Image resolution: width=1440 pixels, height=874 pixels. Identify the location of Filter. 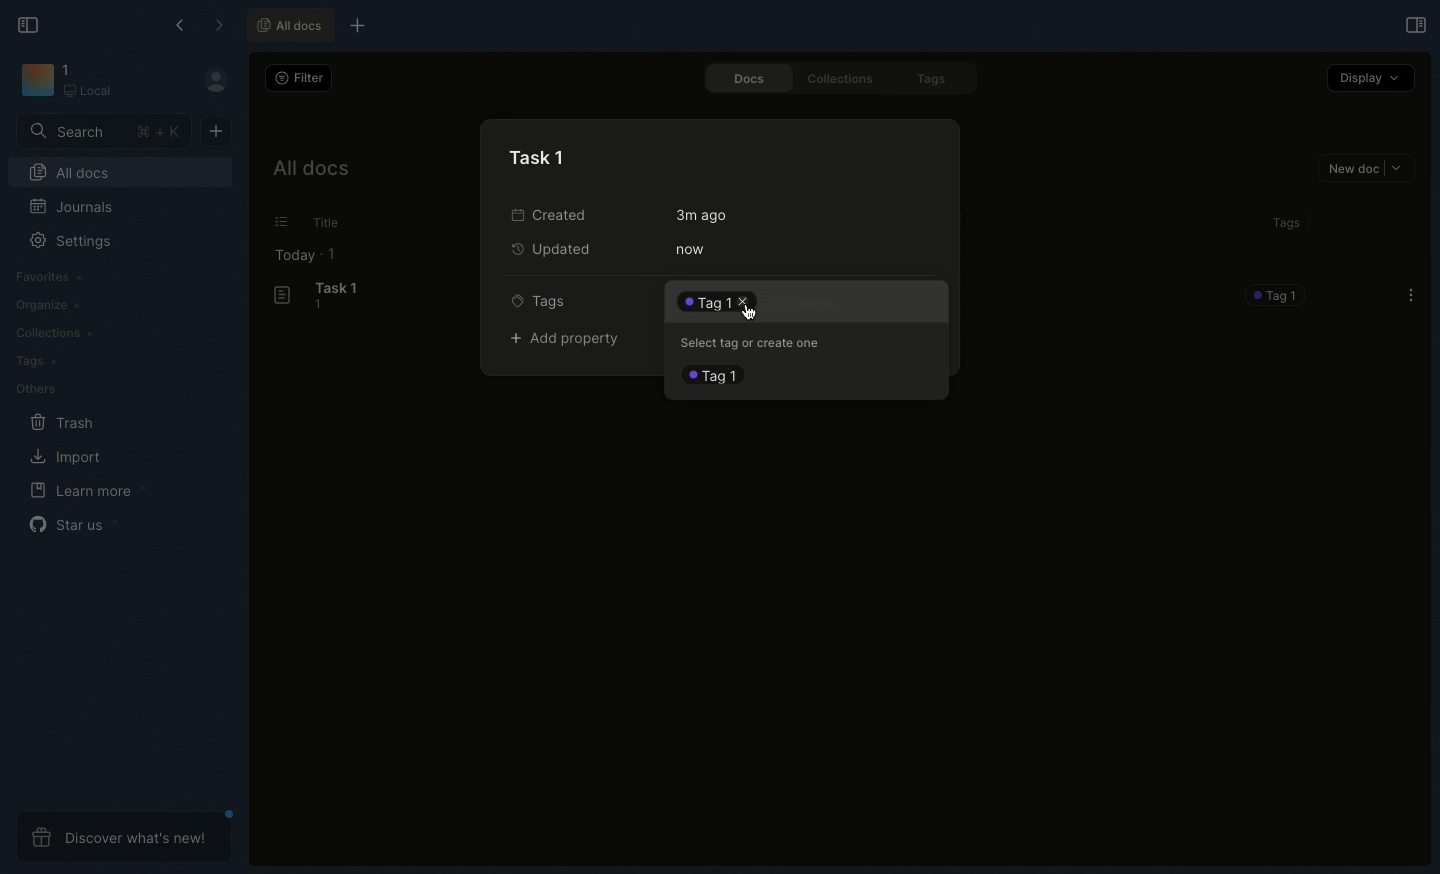
(300, 78).